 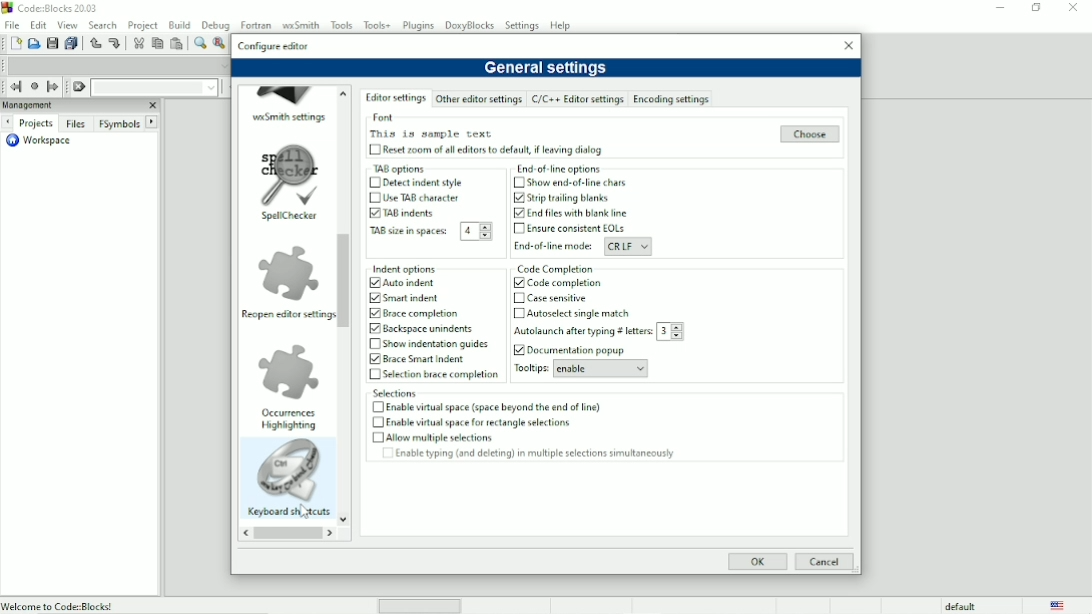 I want to click on Reopen editor settings, so click(x=287, y=314).